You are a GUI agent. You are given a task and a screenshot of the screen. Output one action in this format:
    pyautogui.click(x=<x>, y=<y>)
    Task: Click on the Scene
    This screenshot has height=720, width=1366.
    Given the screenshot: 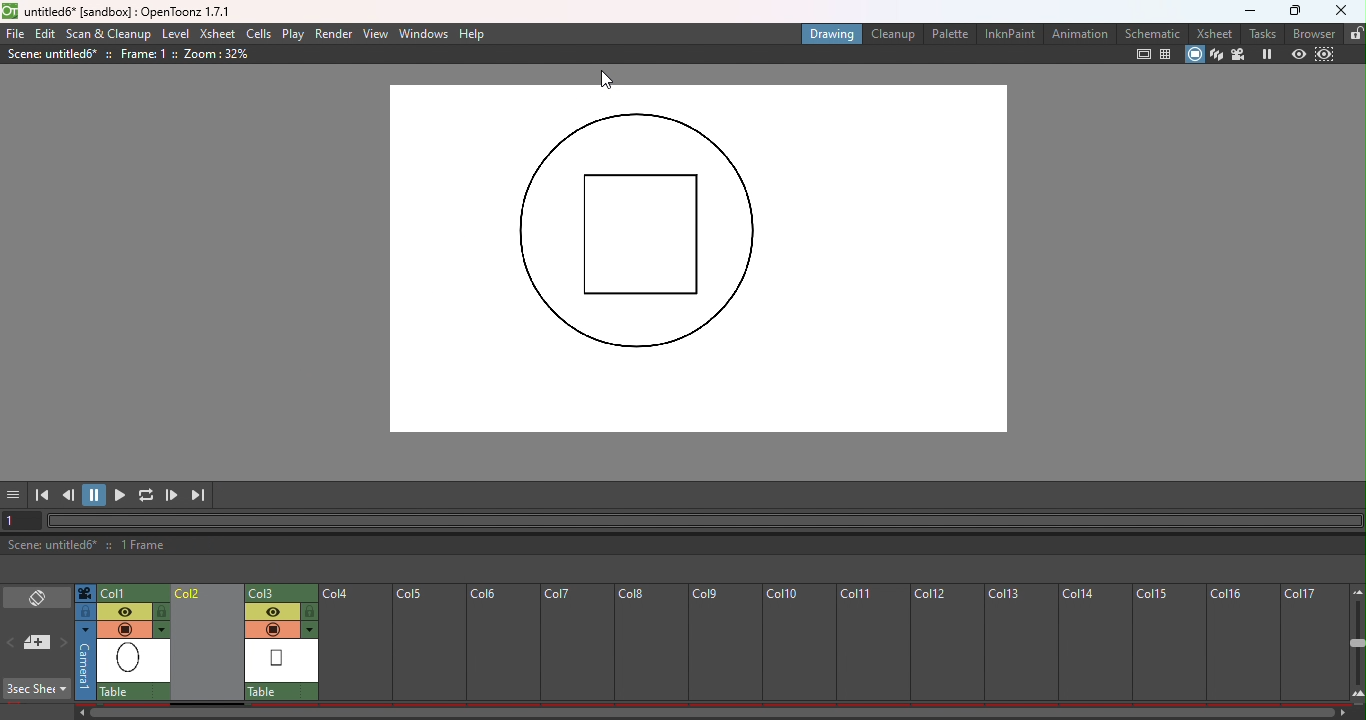 What is the action you would take?
    pyautogui.click(x=282, y=660)
    